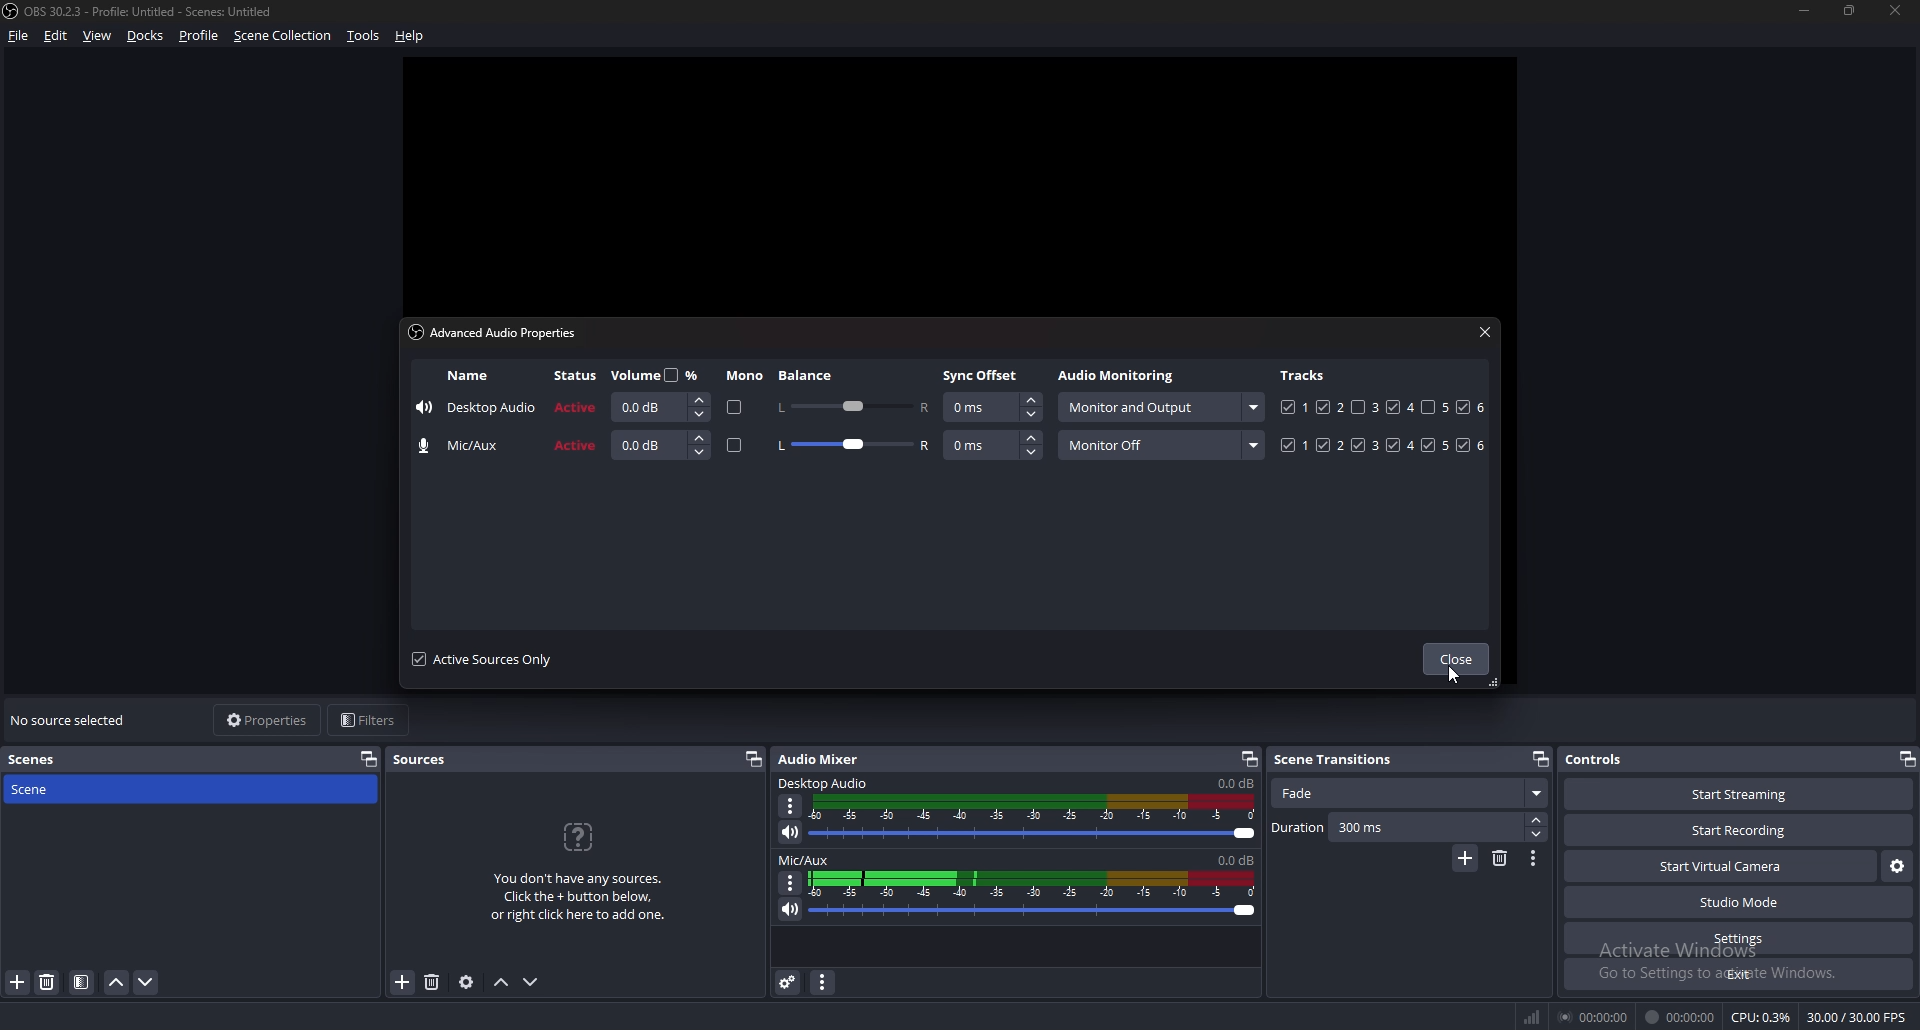  Describe the element at coordinates (284, 35) in the screenshot. I see `scene collection` at that location.